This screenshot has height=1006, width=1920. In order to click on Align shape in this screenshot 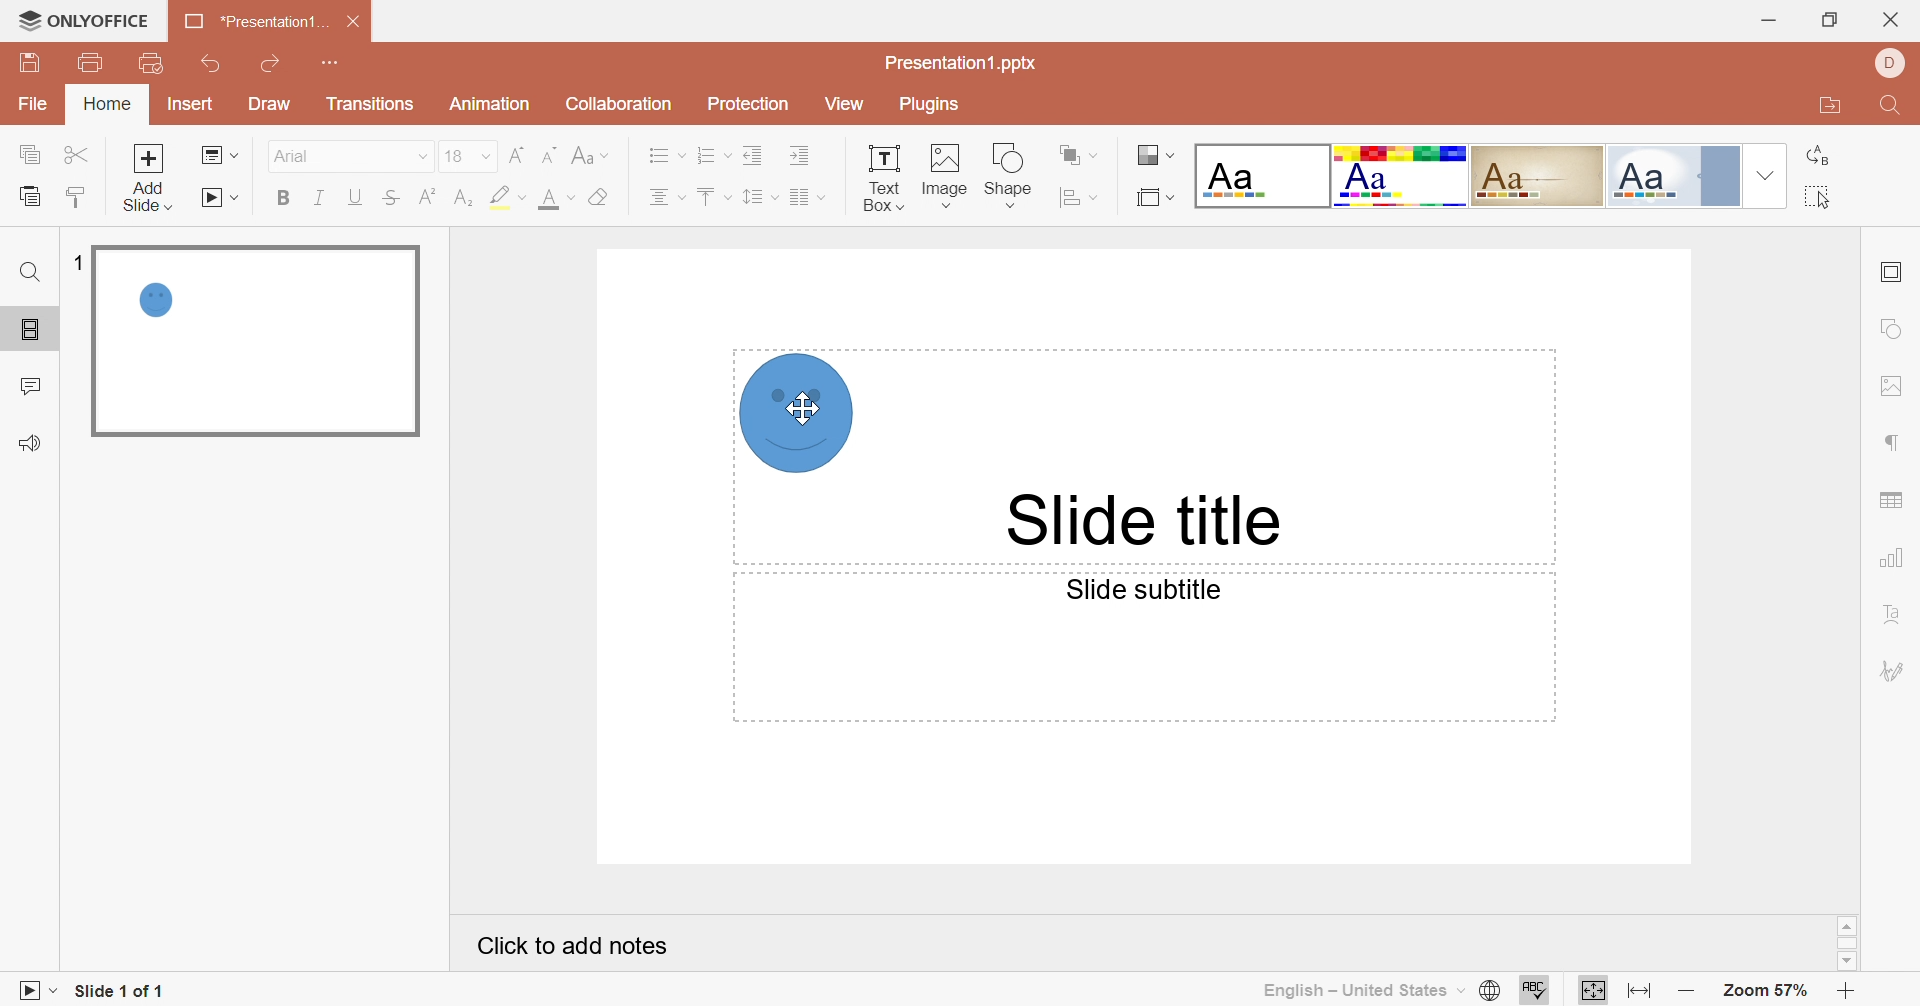, I will do `click(1083, 198)`.